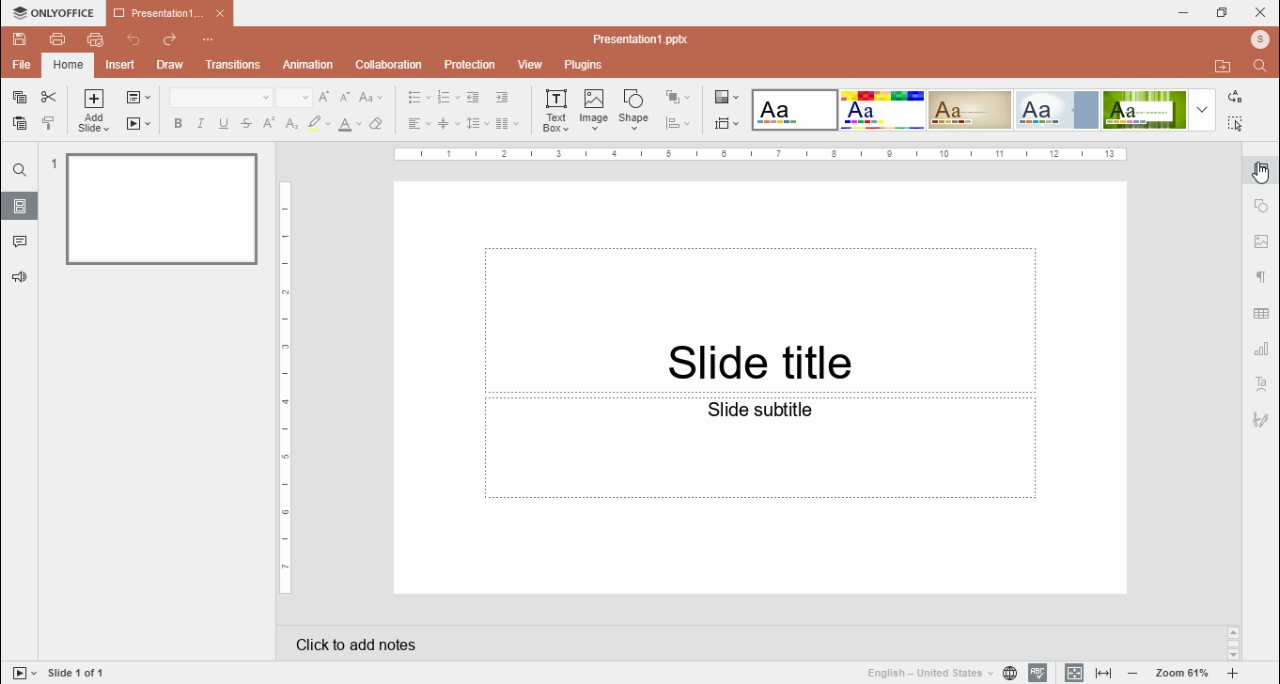  What do you see at coordinates (727, 123) in the screenshot?
I see `select slide size` at bounding box center [727, 123].